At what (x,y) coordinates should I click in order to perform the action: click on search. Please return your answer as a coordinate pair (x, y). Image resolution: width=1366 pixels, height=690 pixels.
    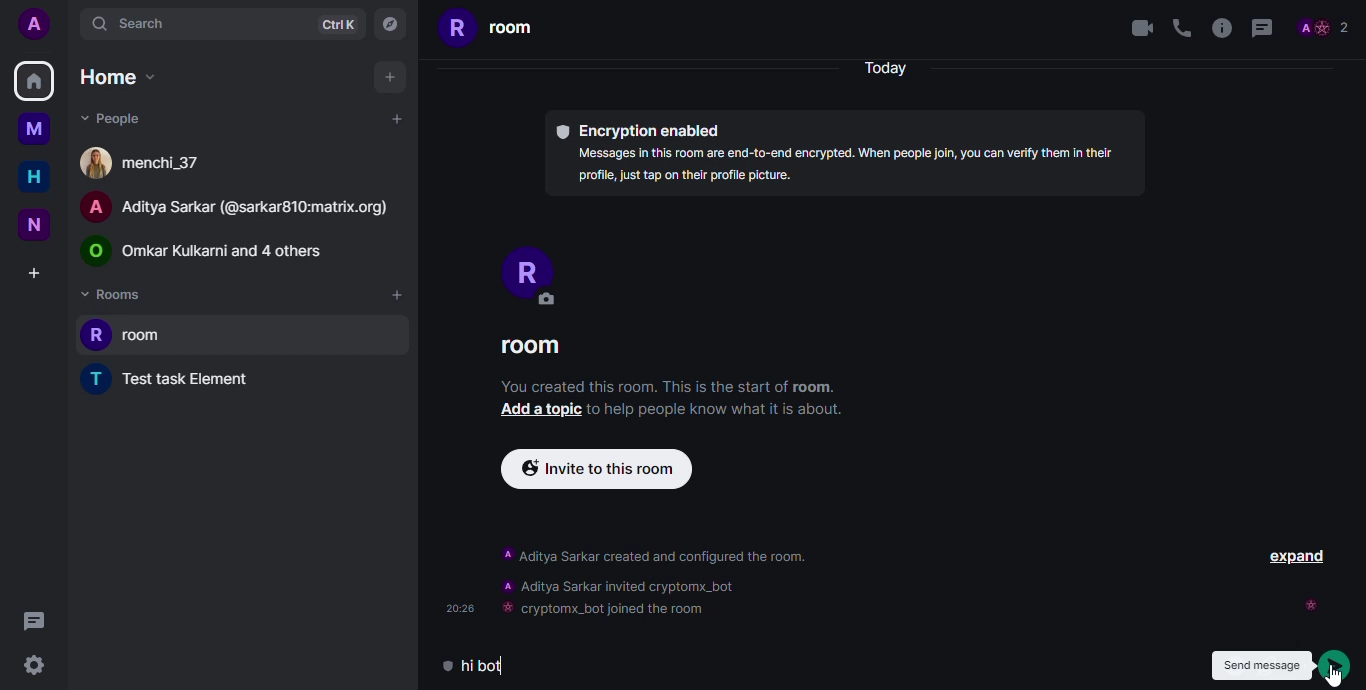
    Looking at the image, I should click on (131, 23).